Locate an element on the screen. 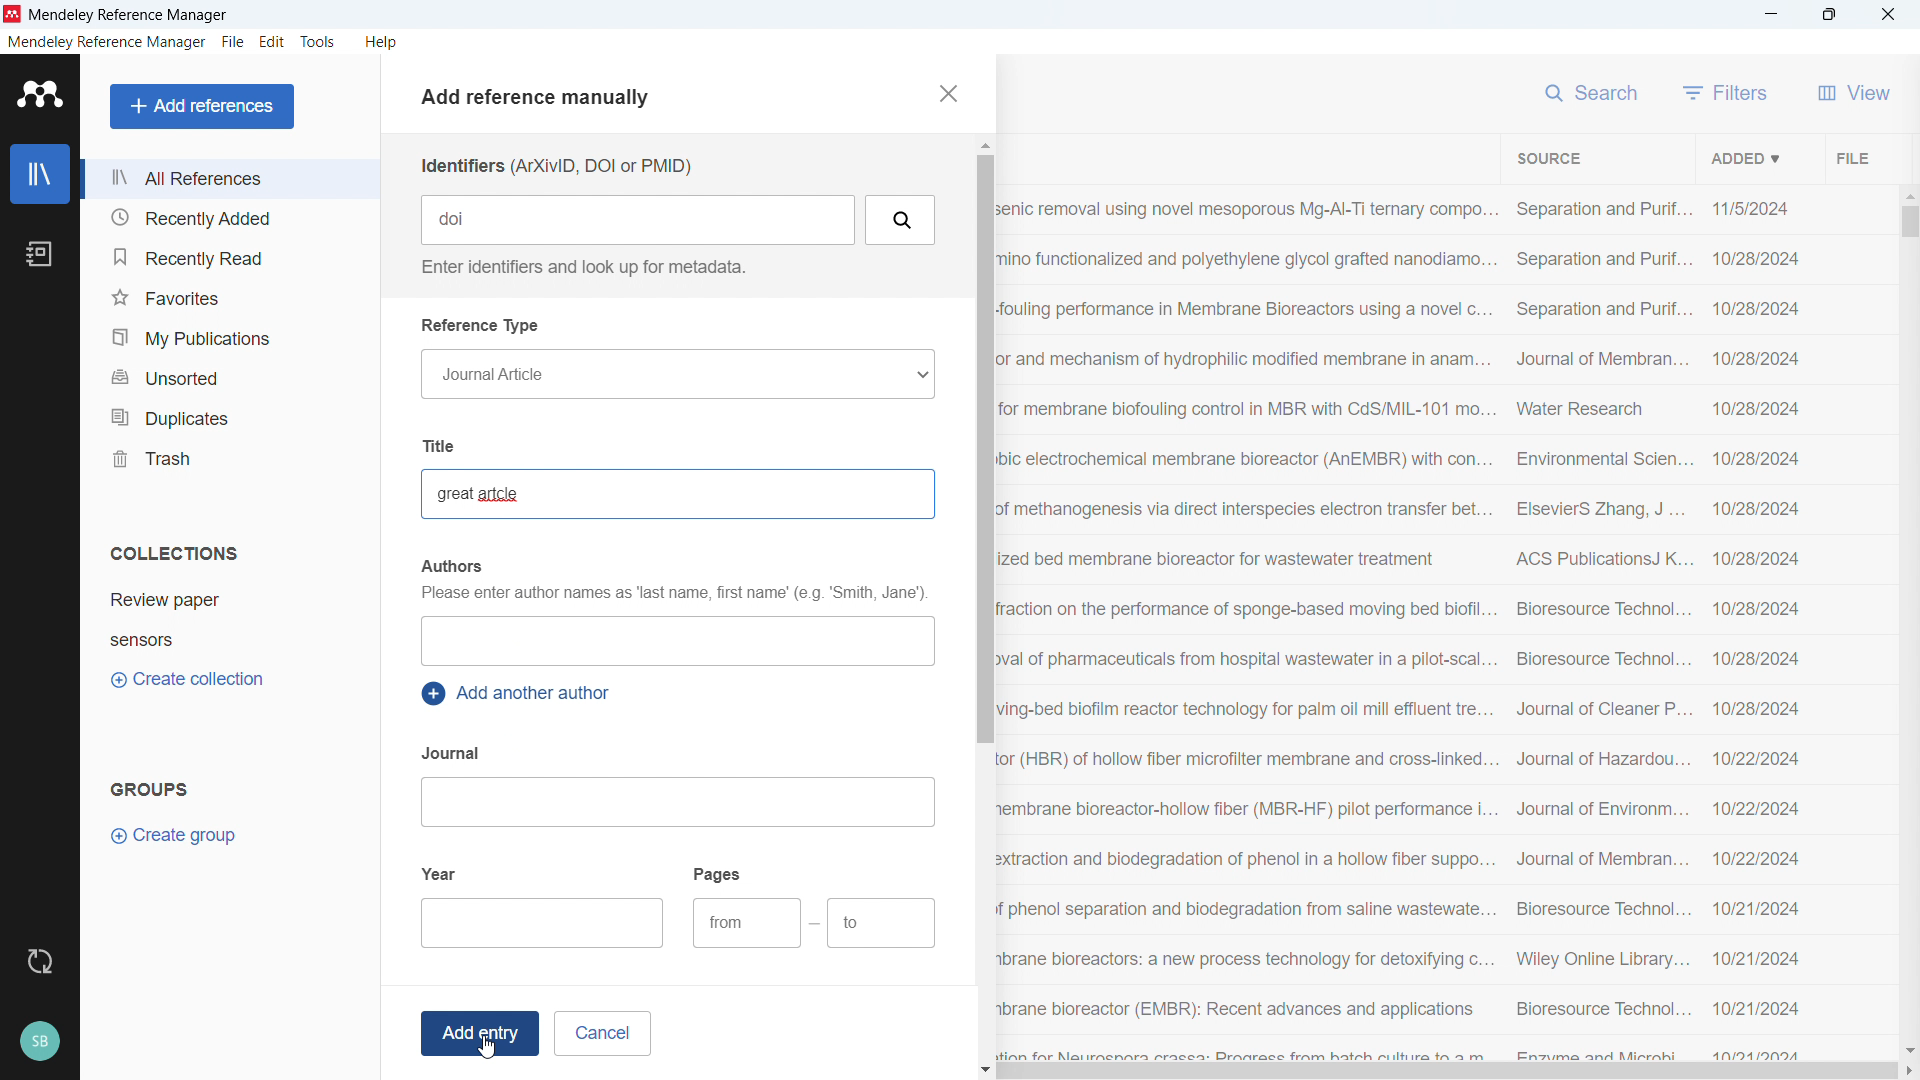 The width and height of the screenshot is (1920, 1080). authors is located at coordinates (450, 566).